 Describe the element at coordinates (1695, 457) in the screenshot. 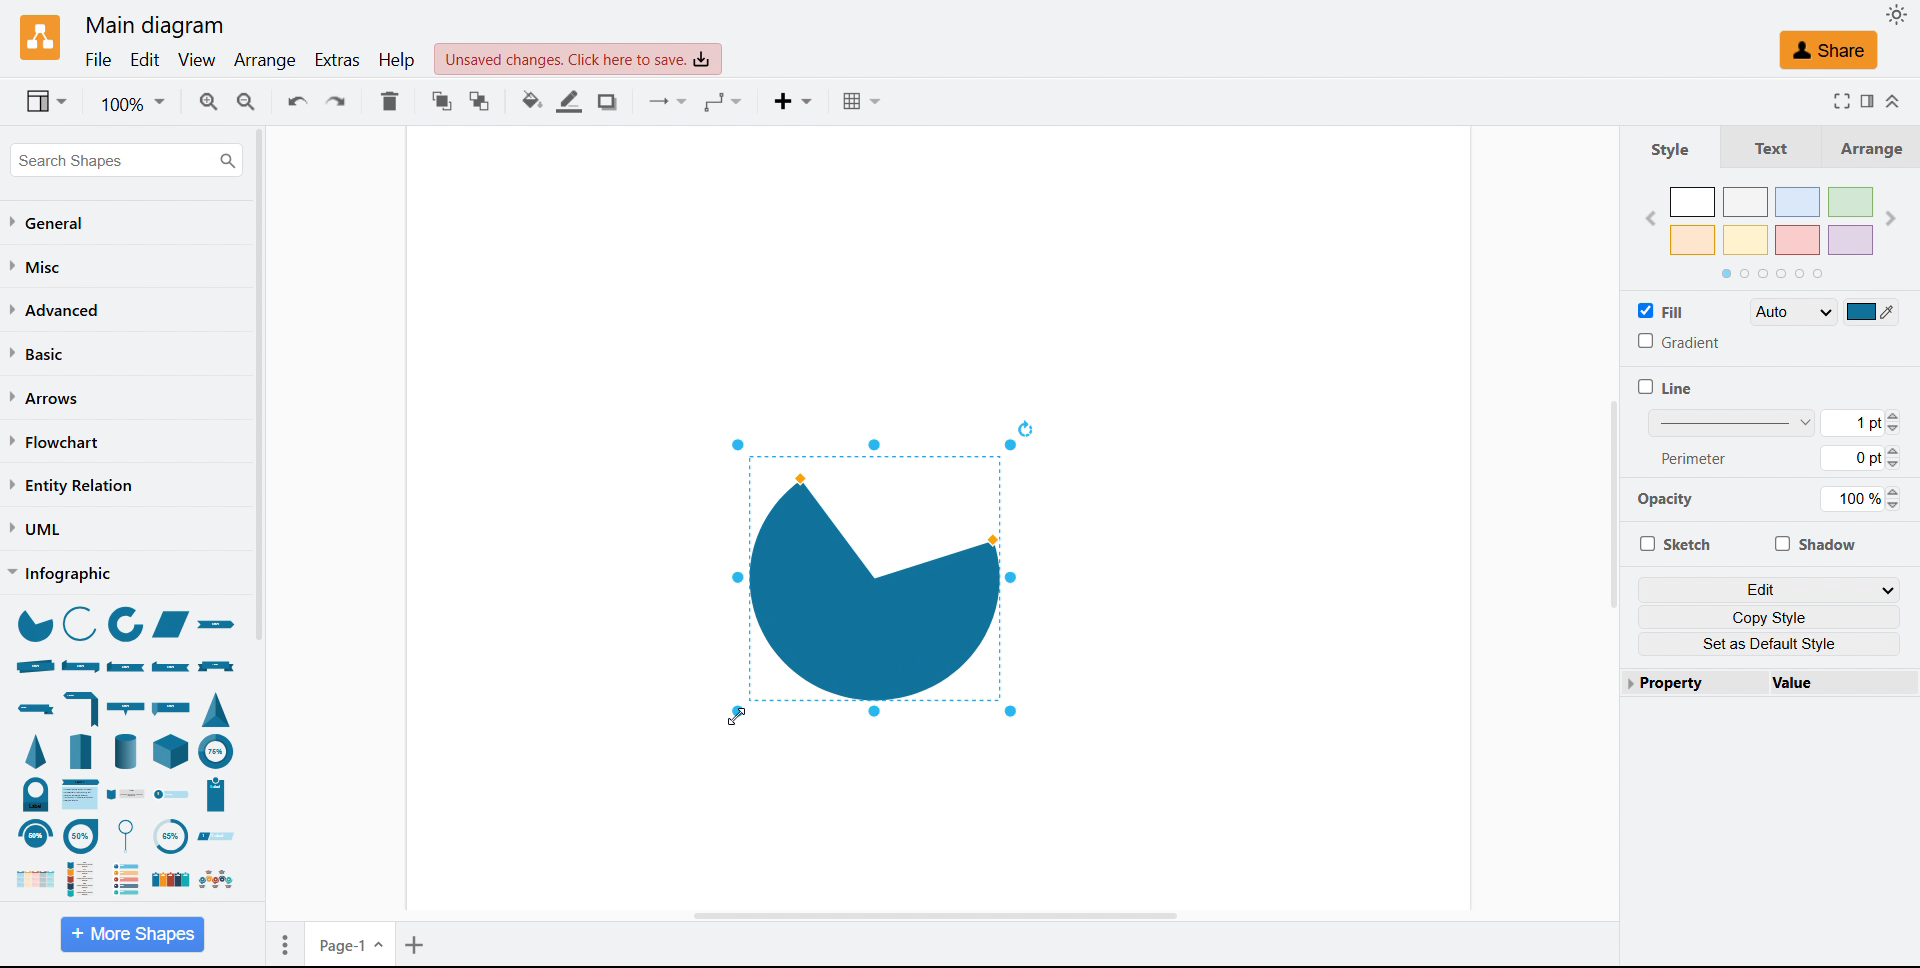

I see `perimeter` at that location.